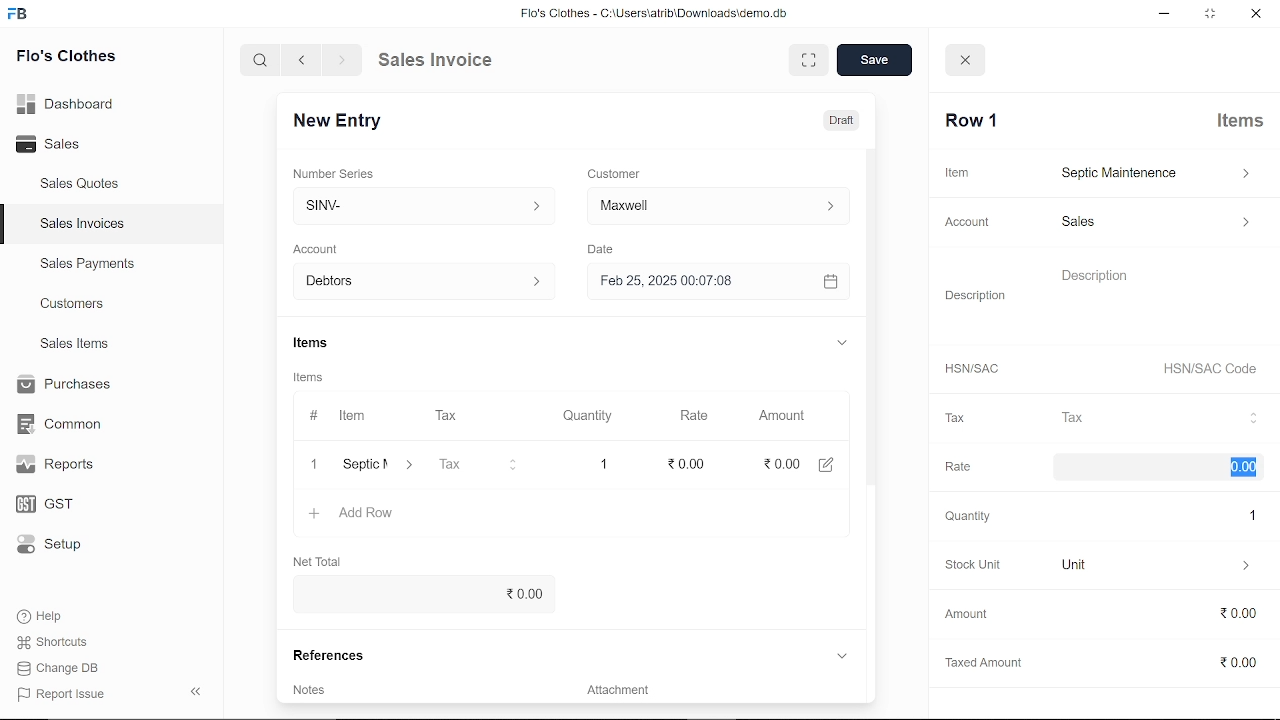 The height and width of the screenshot is (720, 1280). I want to click on Purchases, so click(67, 386).